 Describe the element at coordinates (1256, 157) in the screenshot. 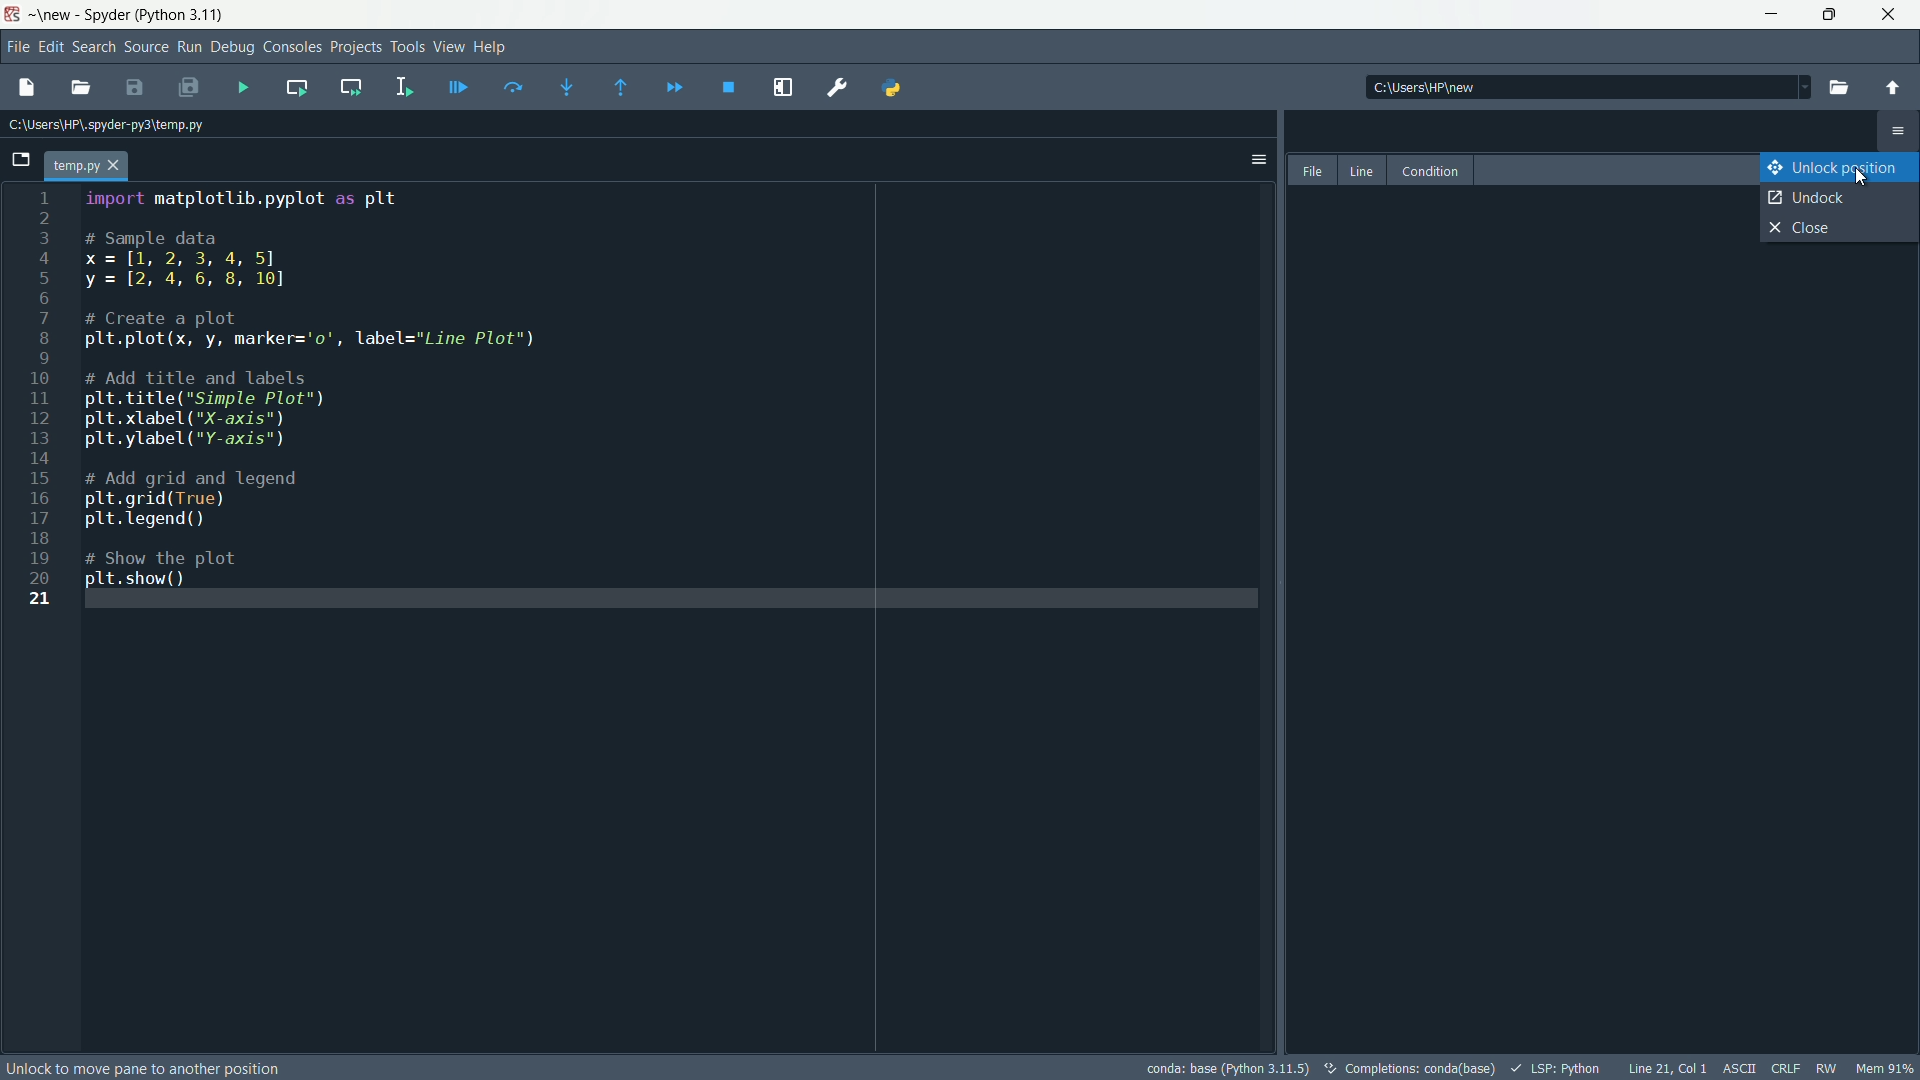

I see `options` at that location.